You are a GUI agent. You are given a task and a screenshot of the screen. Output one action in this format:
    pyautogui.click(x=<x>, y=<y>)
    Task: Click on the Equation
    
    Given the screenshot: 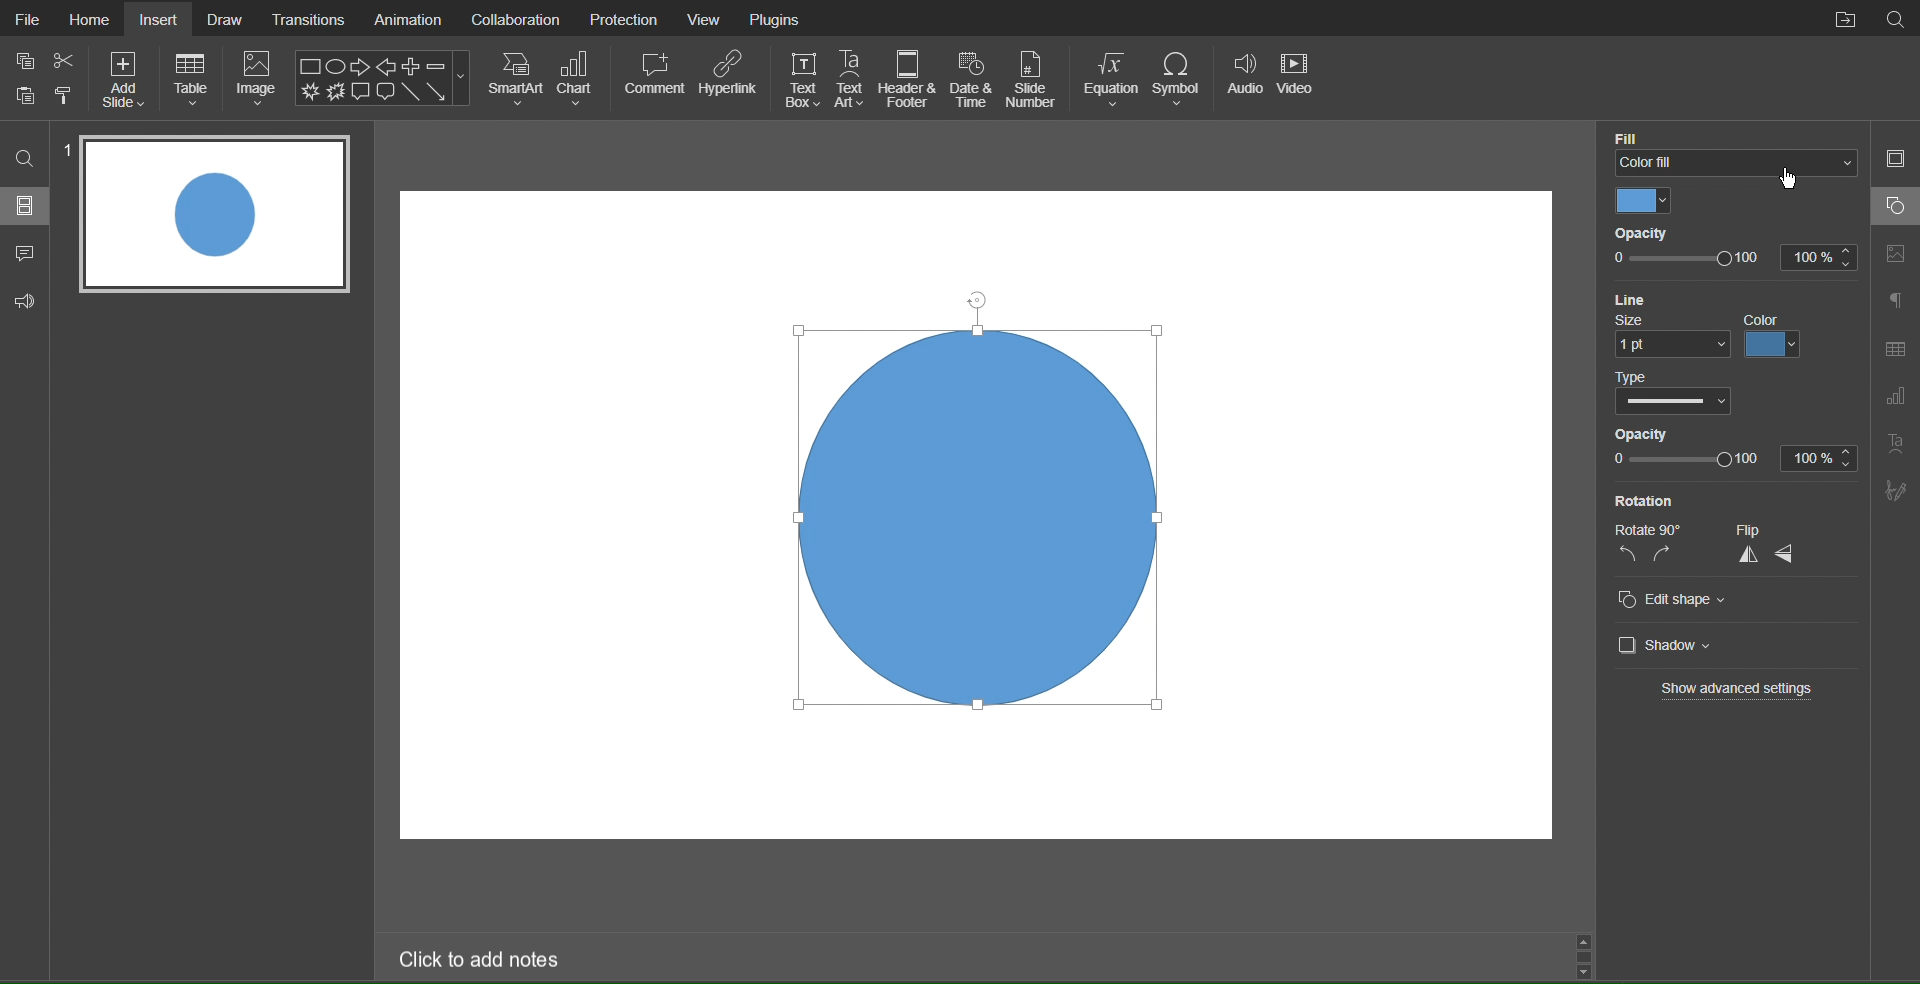 What is the action you would take?
    pyautogui.click(x=1111, y=79)
    